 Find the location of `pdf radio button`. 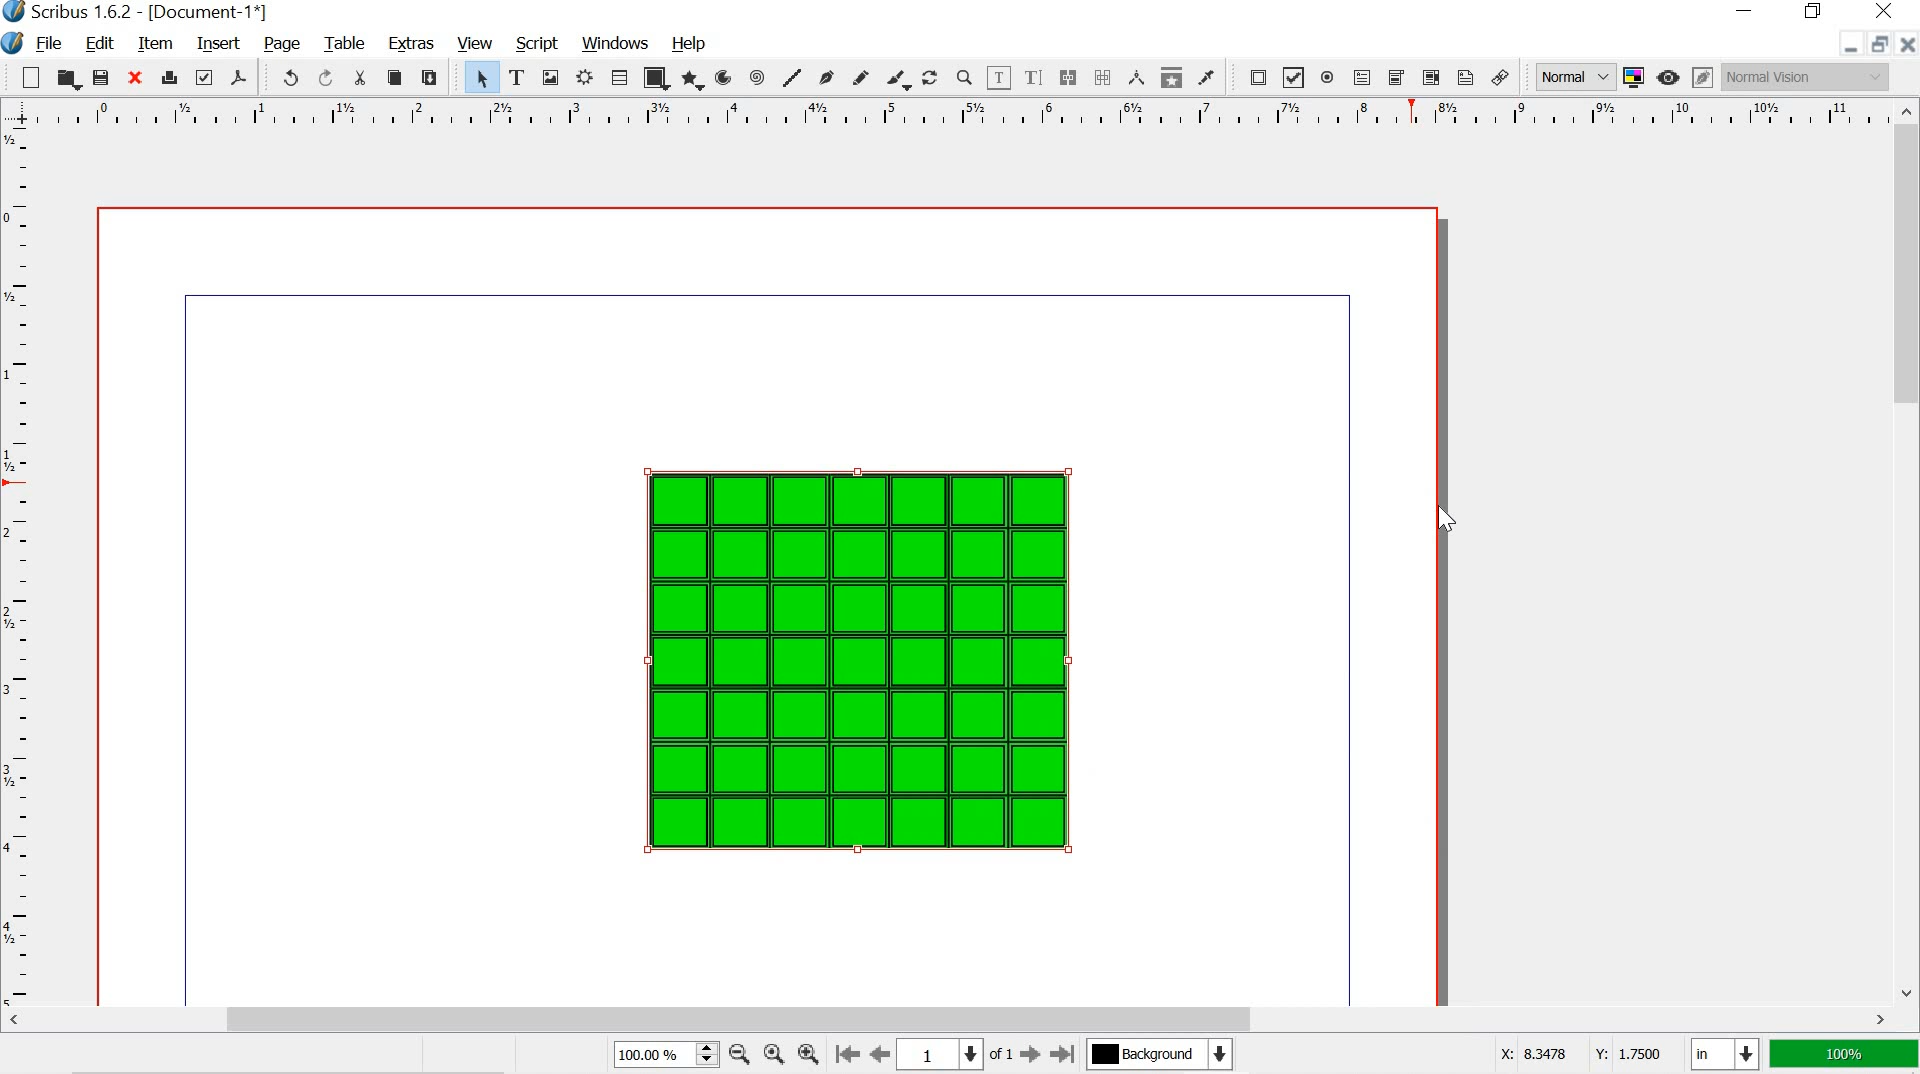

pdf radio button is located at coordinates (1326, 78).